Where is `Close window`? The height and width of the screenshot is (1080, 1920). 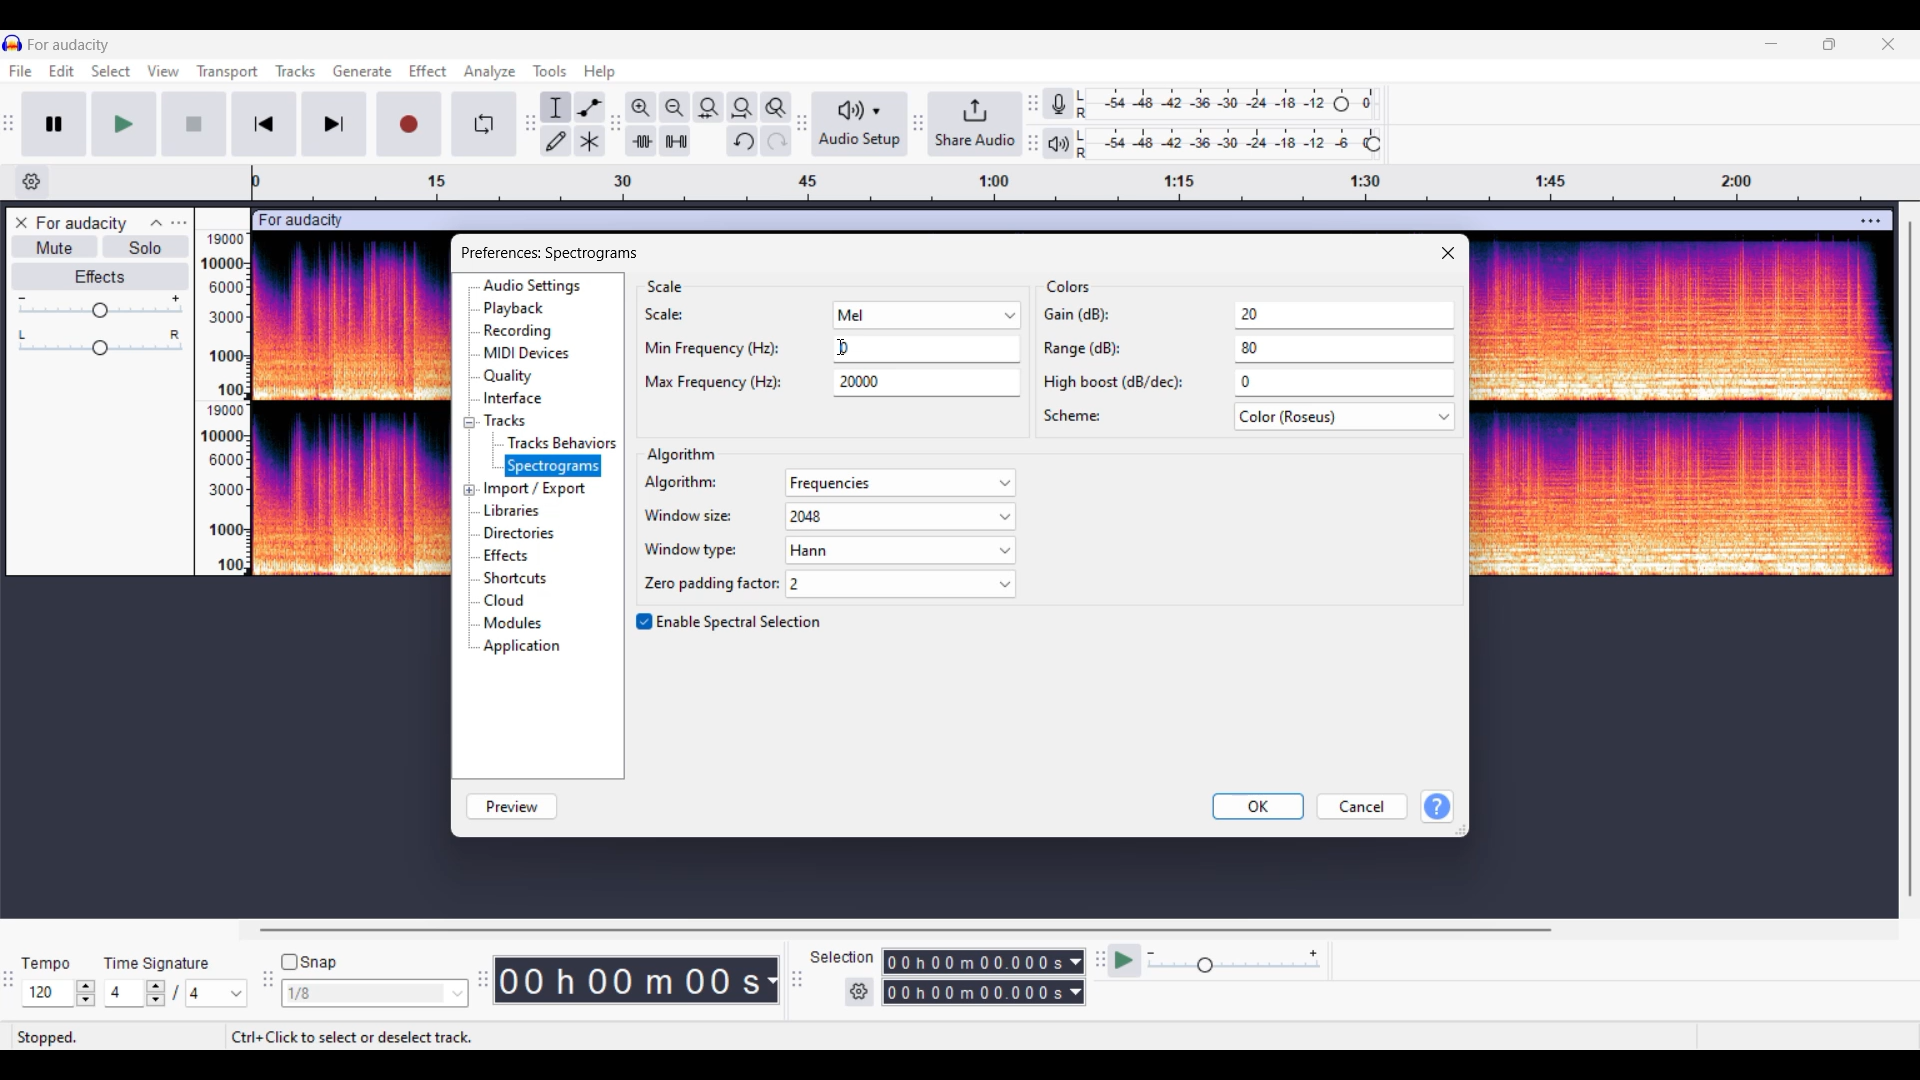 Close window is located at coordinates (1448, 253).